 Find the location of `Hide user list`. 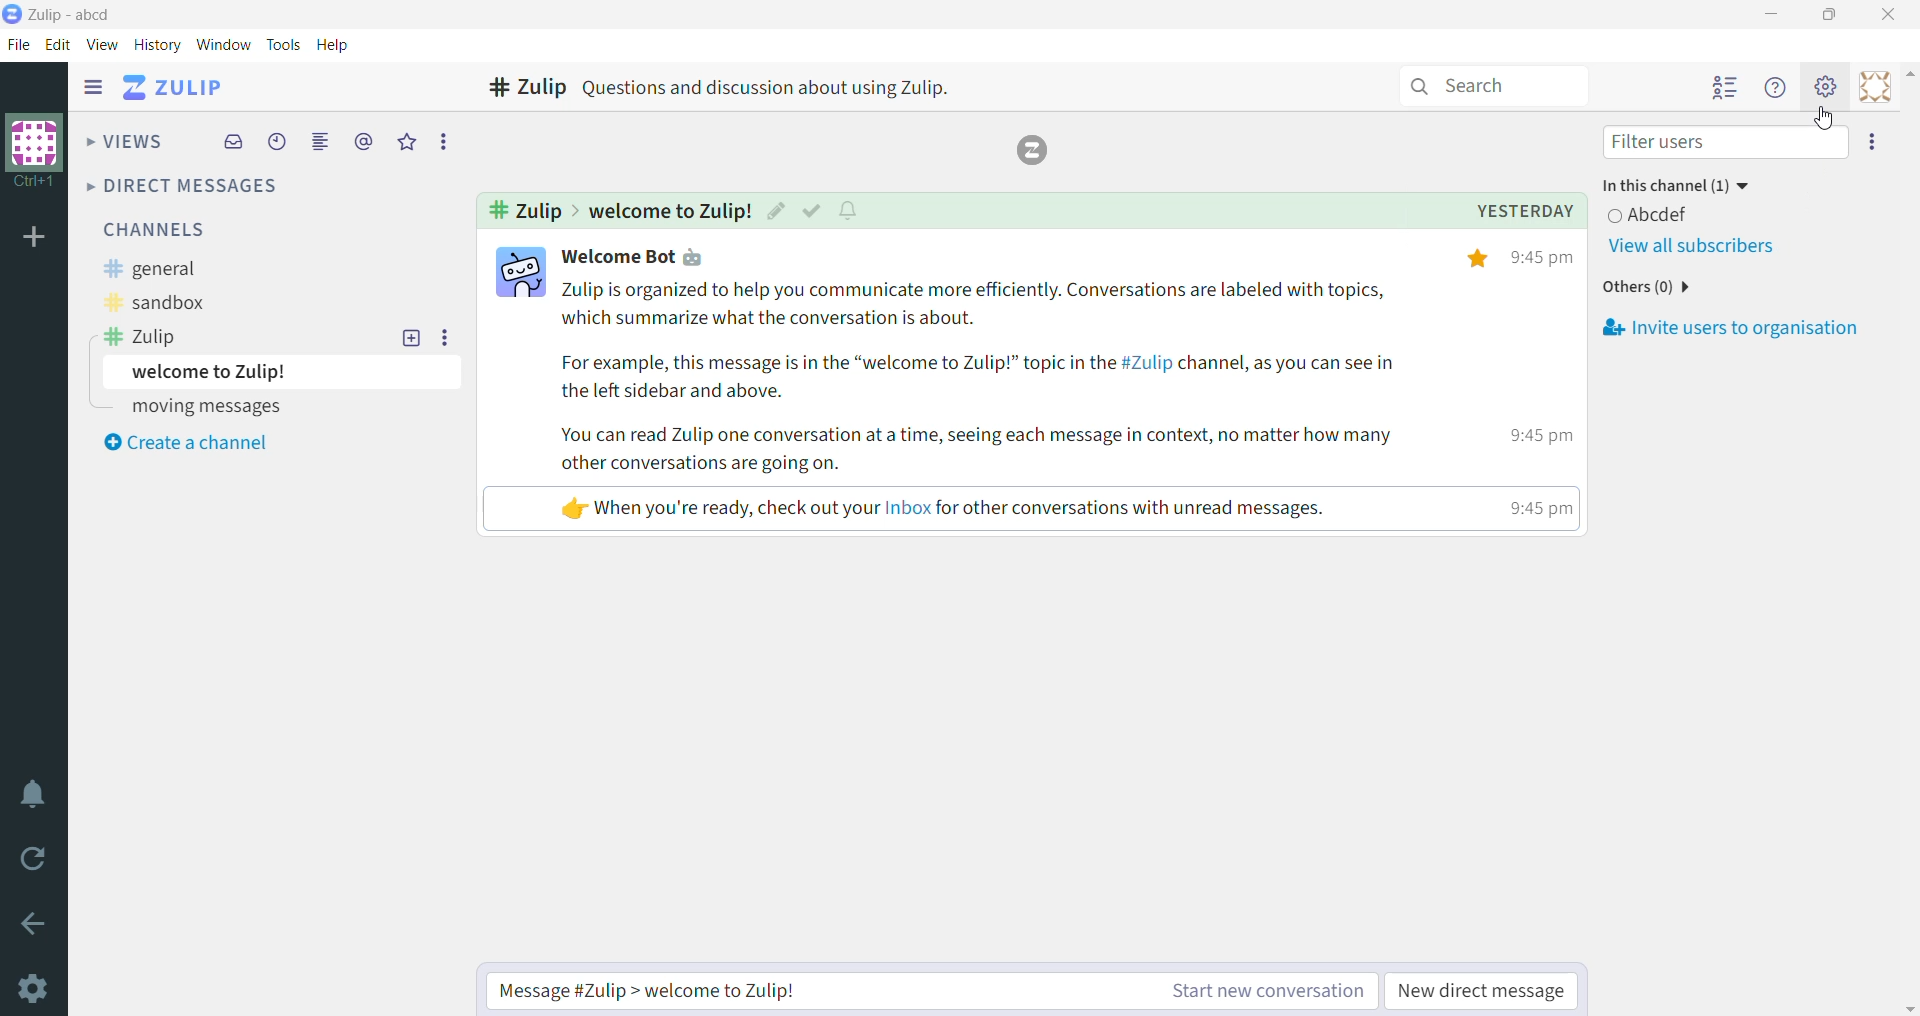

Hide user list is located at coordinates (1725, 89).